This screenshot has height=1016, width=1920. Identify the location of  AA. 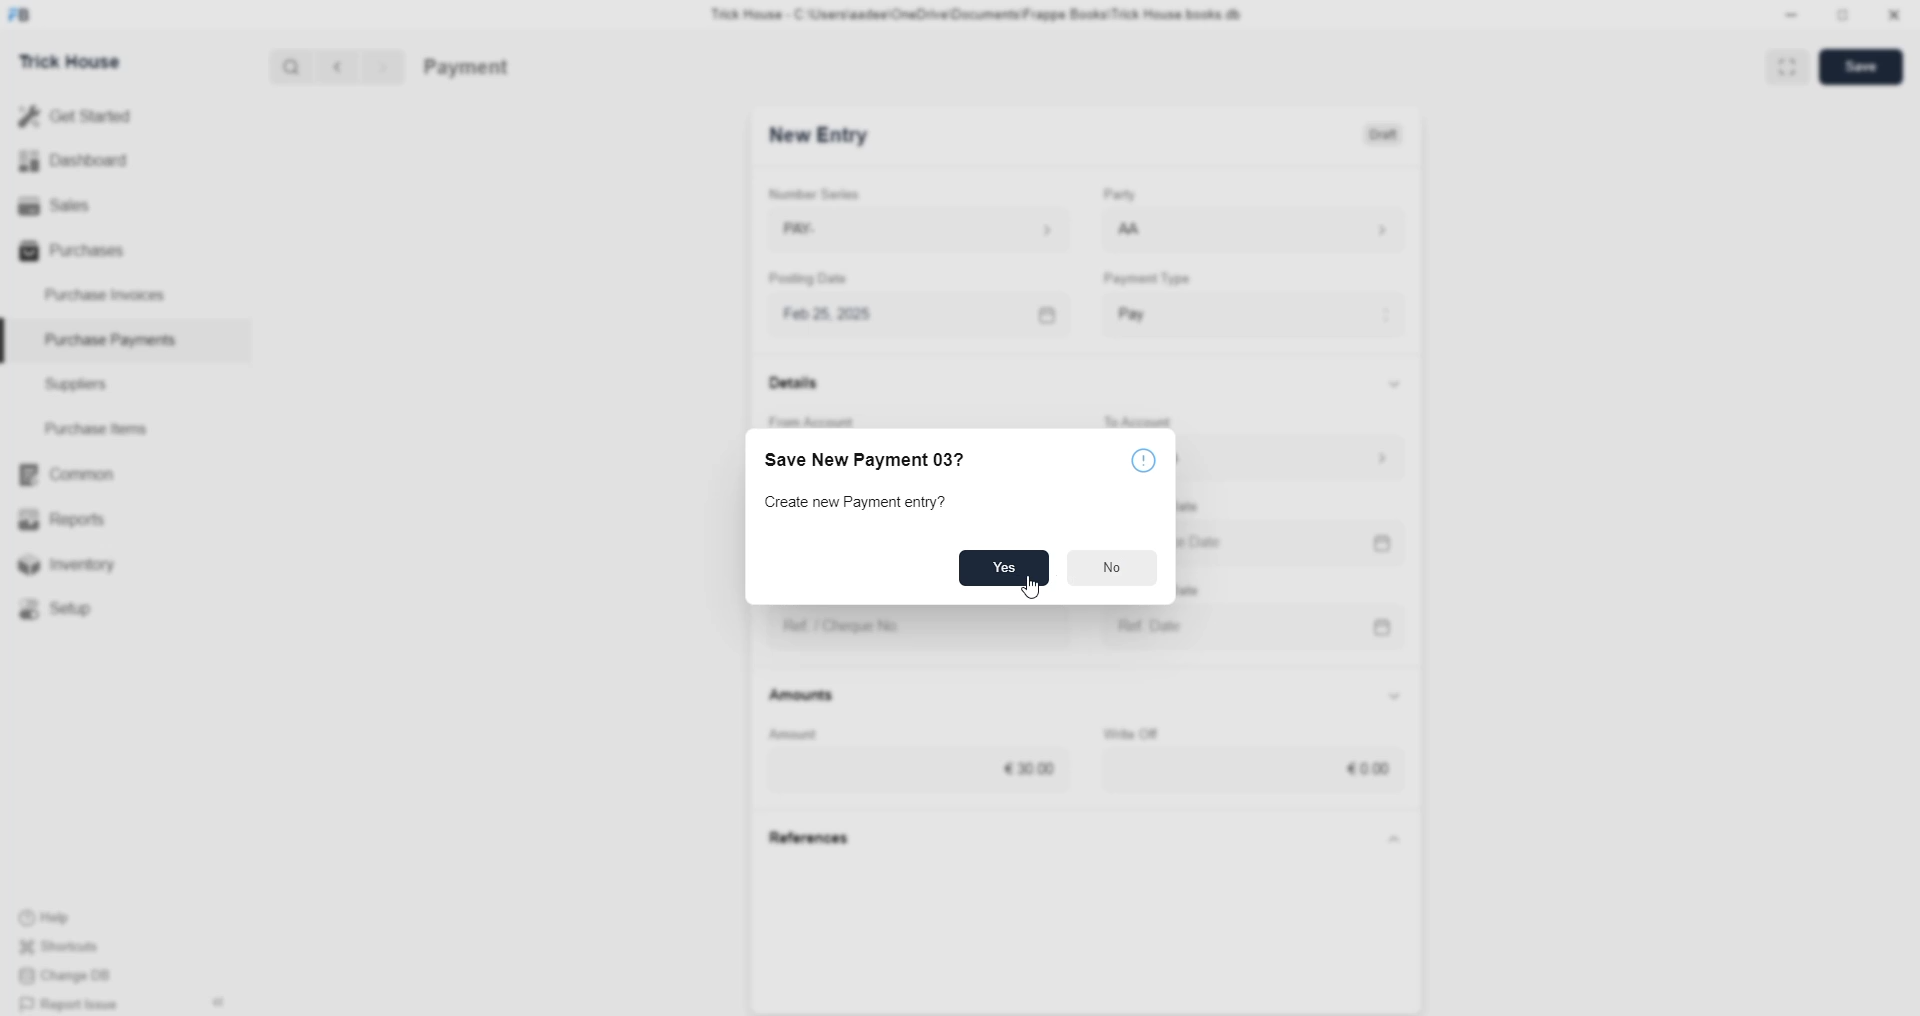
(1130, 231).